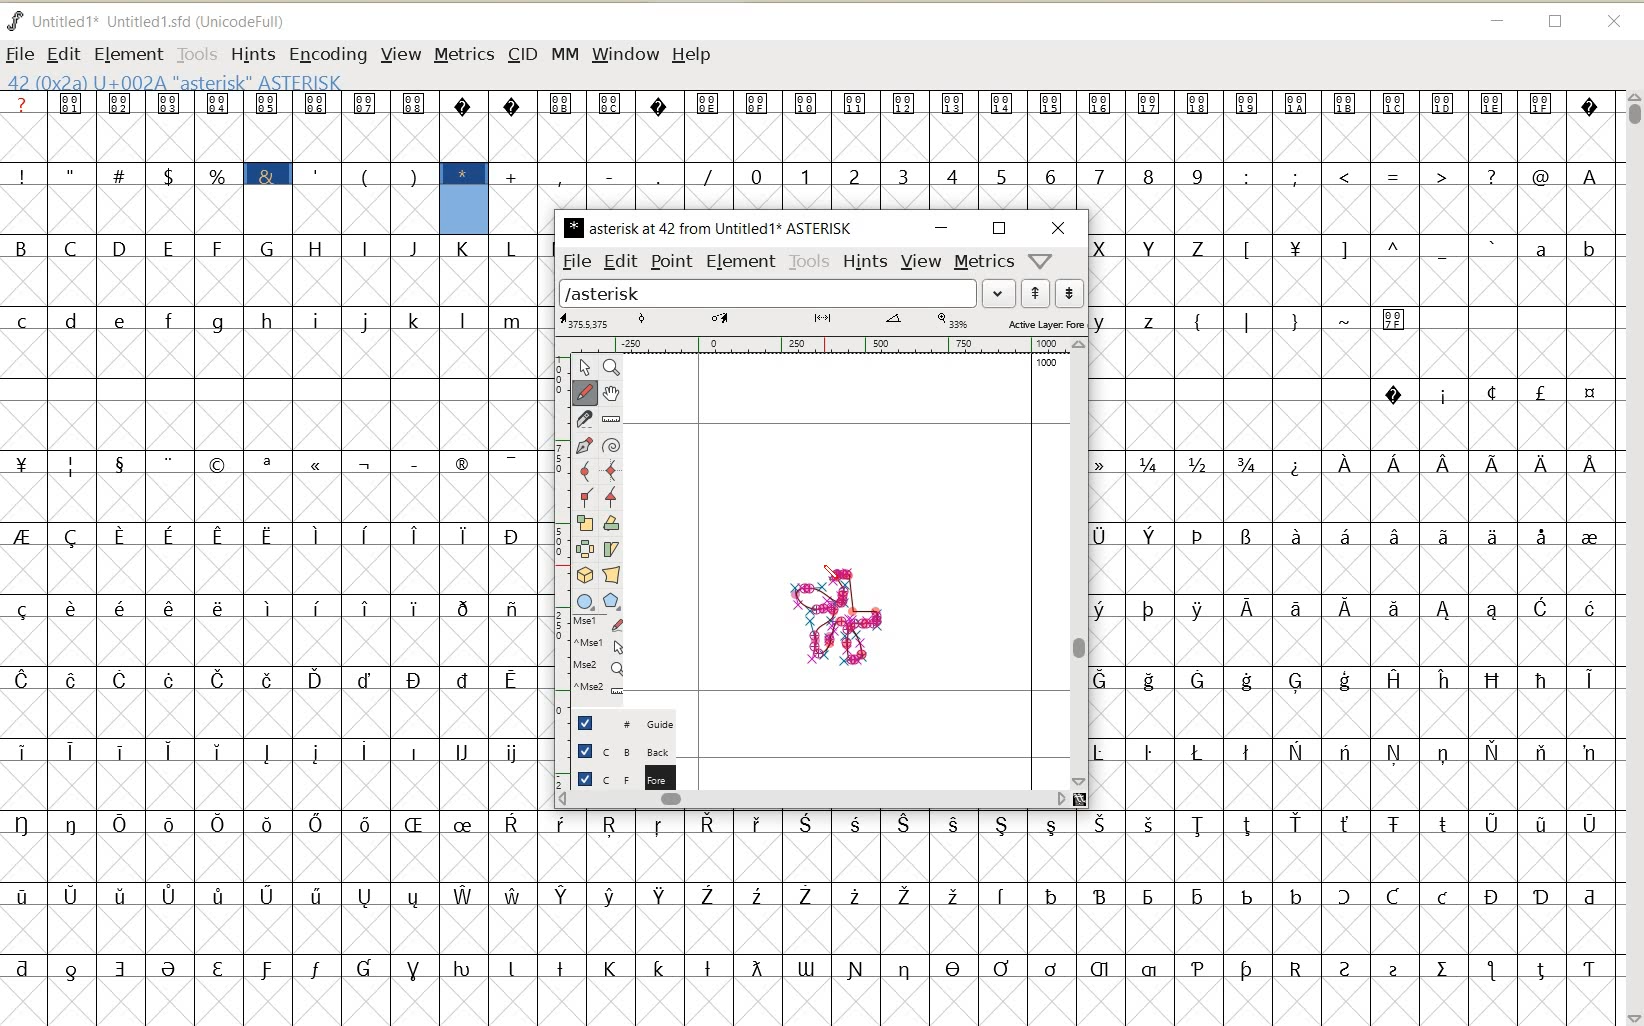 Image resolution: width=1644 pixels, height=1026 pixels. What do you see at coordinates (1081, 564) in the screenshot?
I see `SCROLLBAR` at bounding box center [1081, 564].